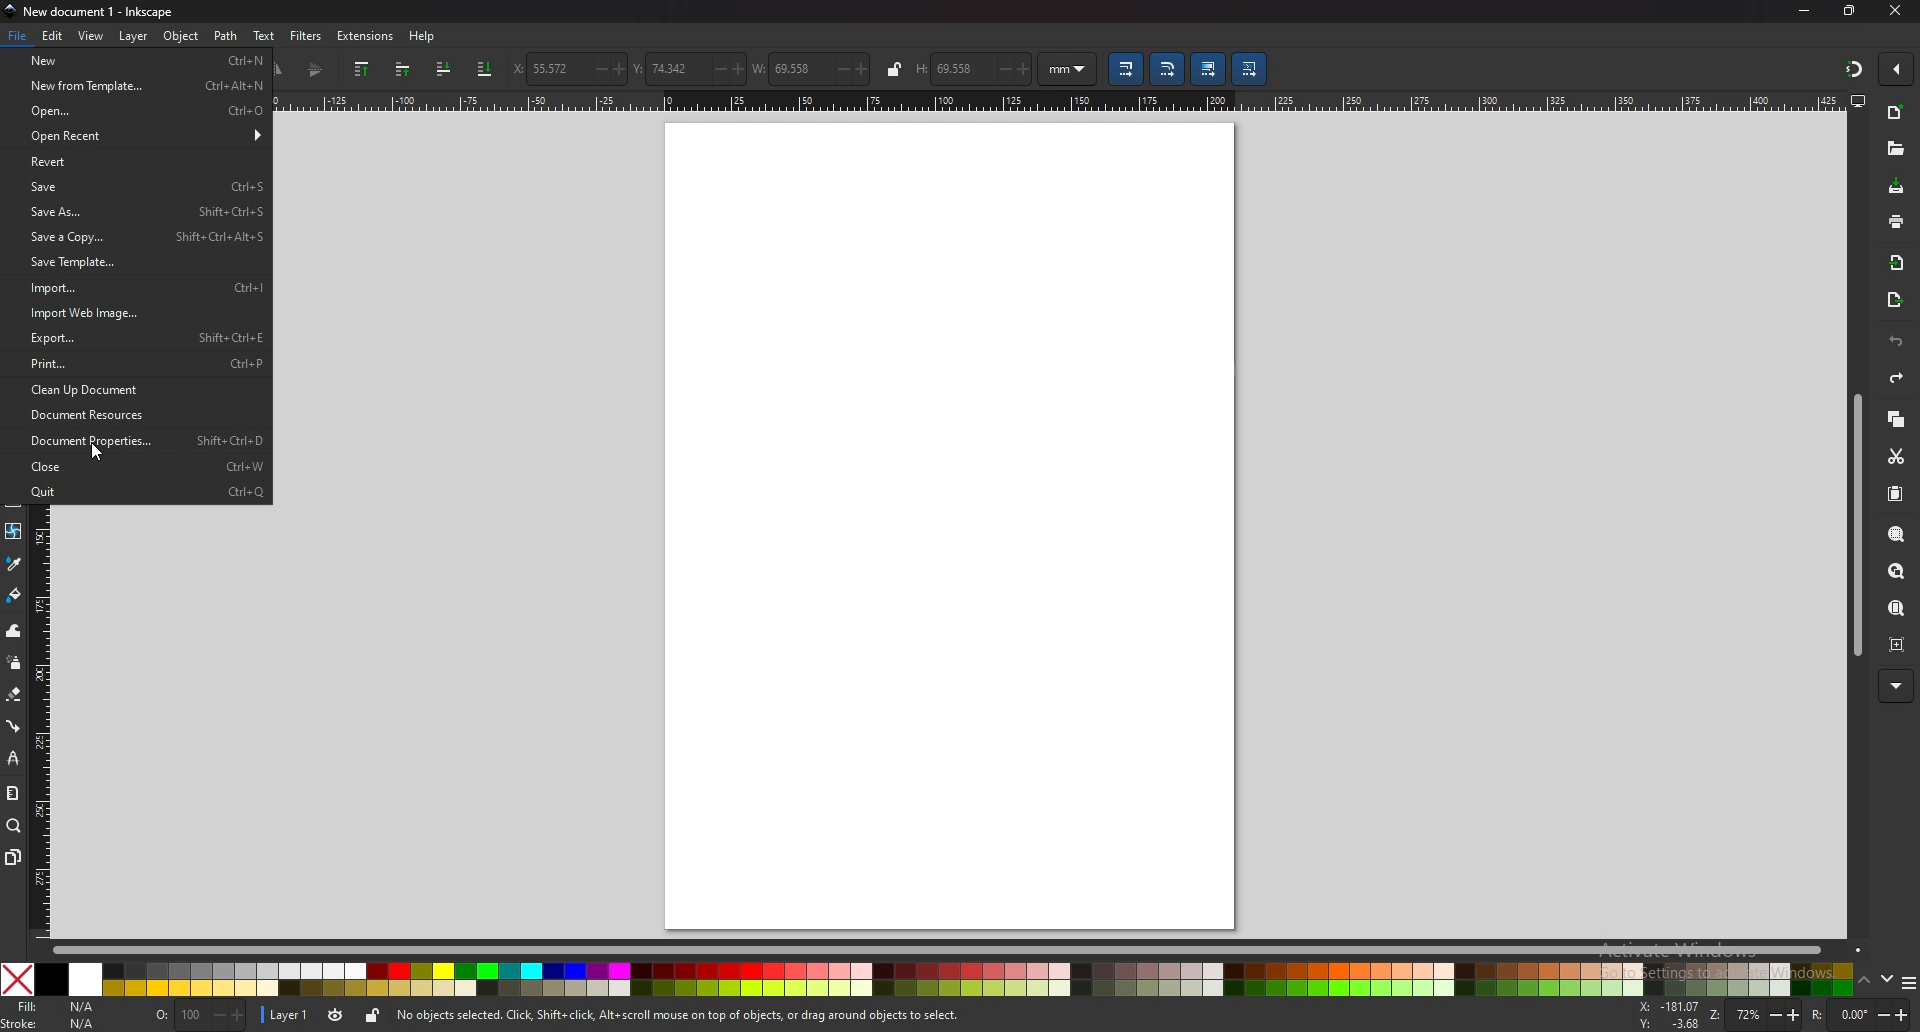 The image size is (1920, 1032). I want to click on raise selection to top, so click(362, 69).